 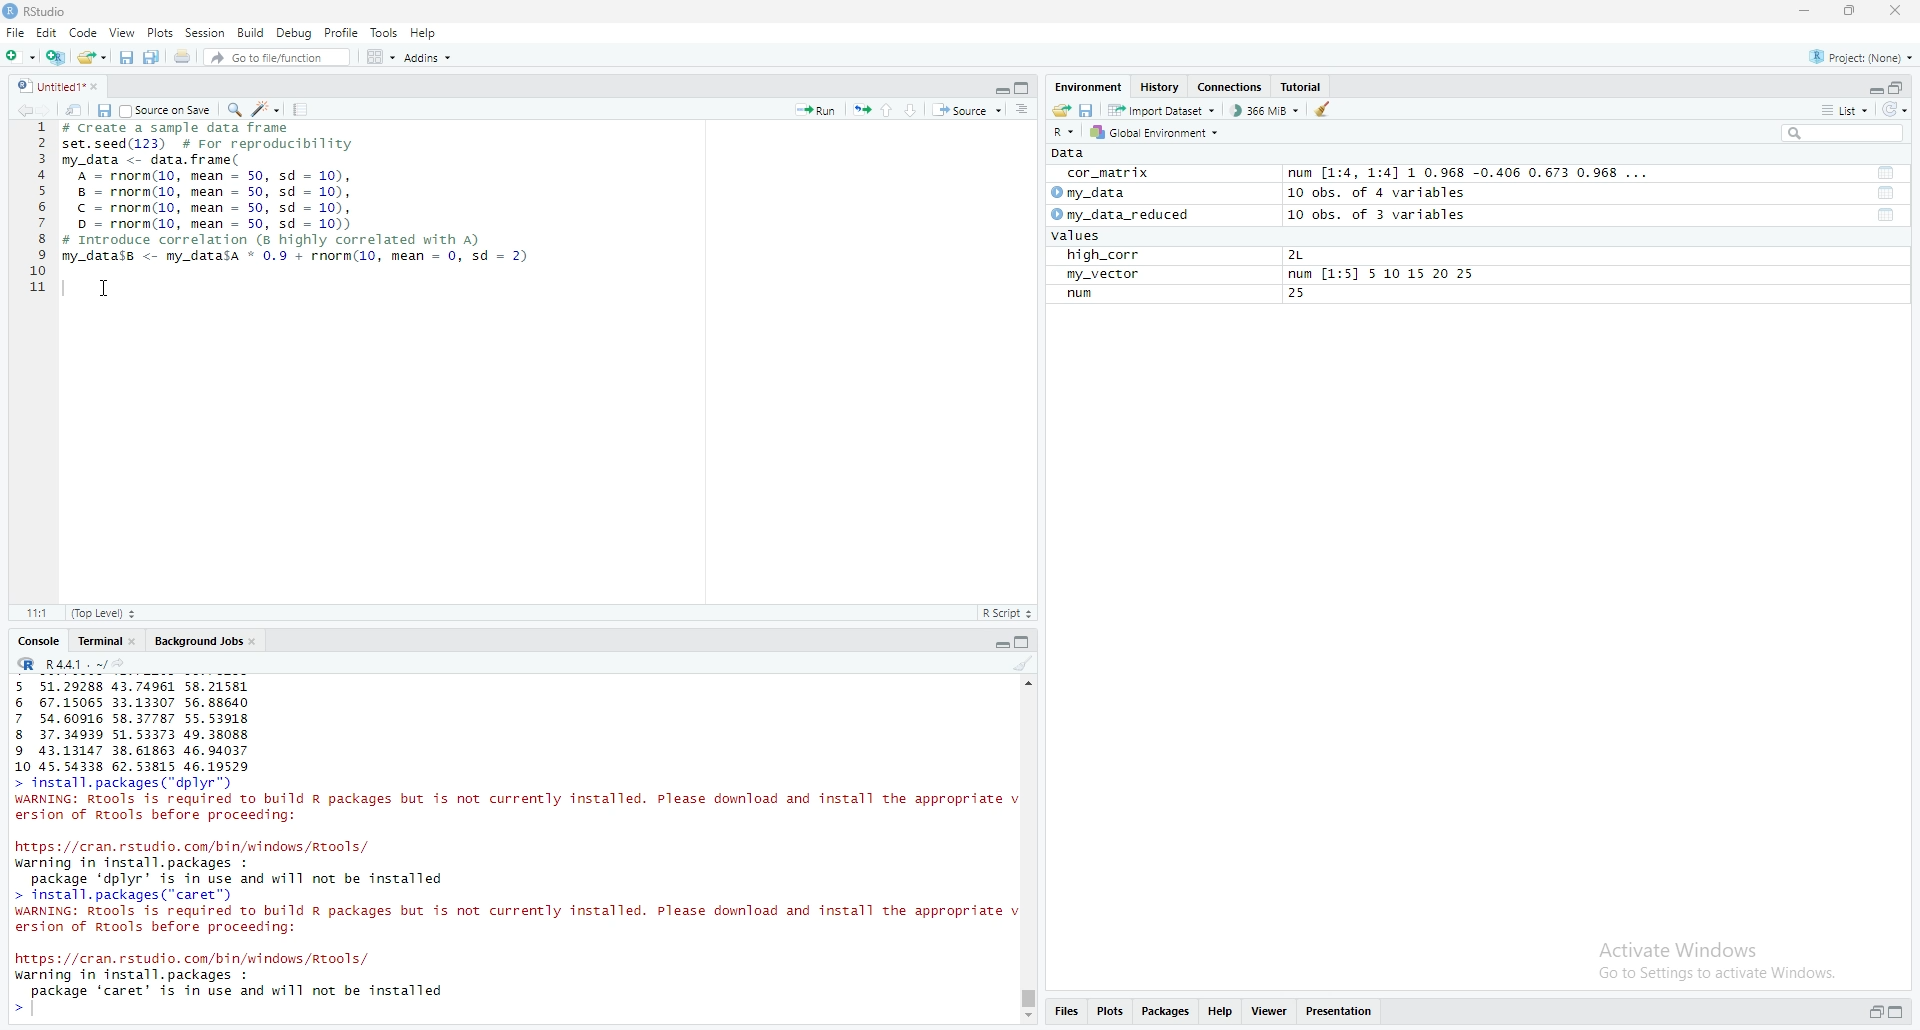 What do you see at coordinates (168, 110) in the screenshot?
I see `Source on save` at bounding box center [168, 110].